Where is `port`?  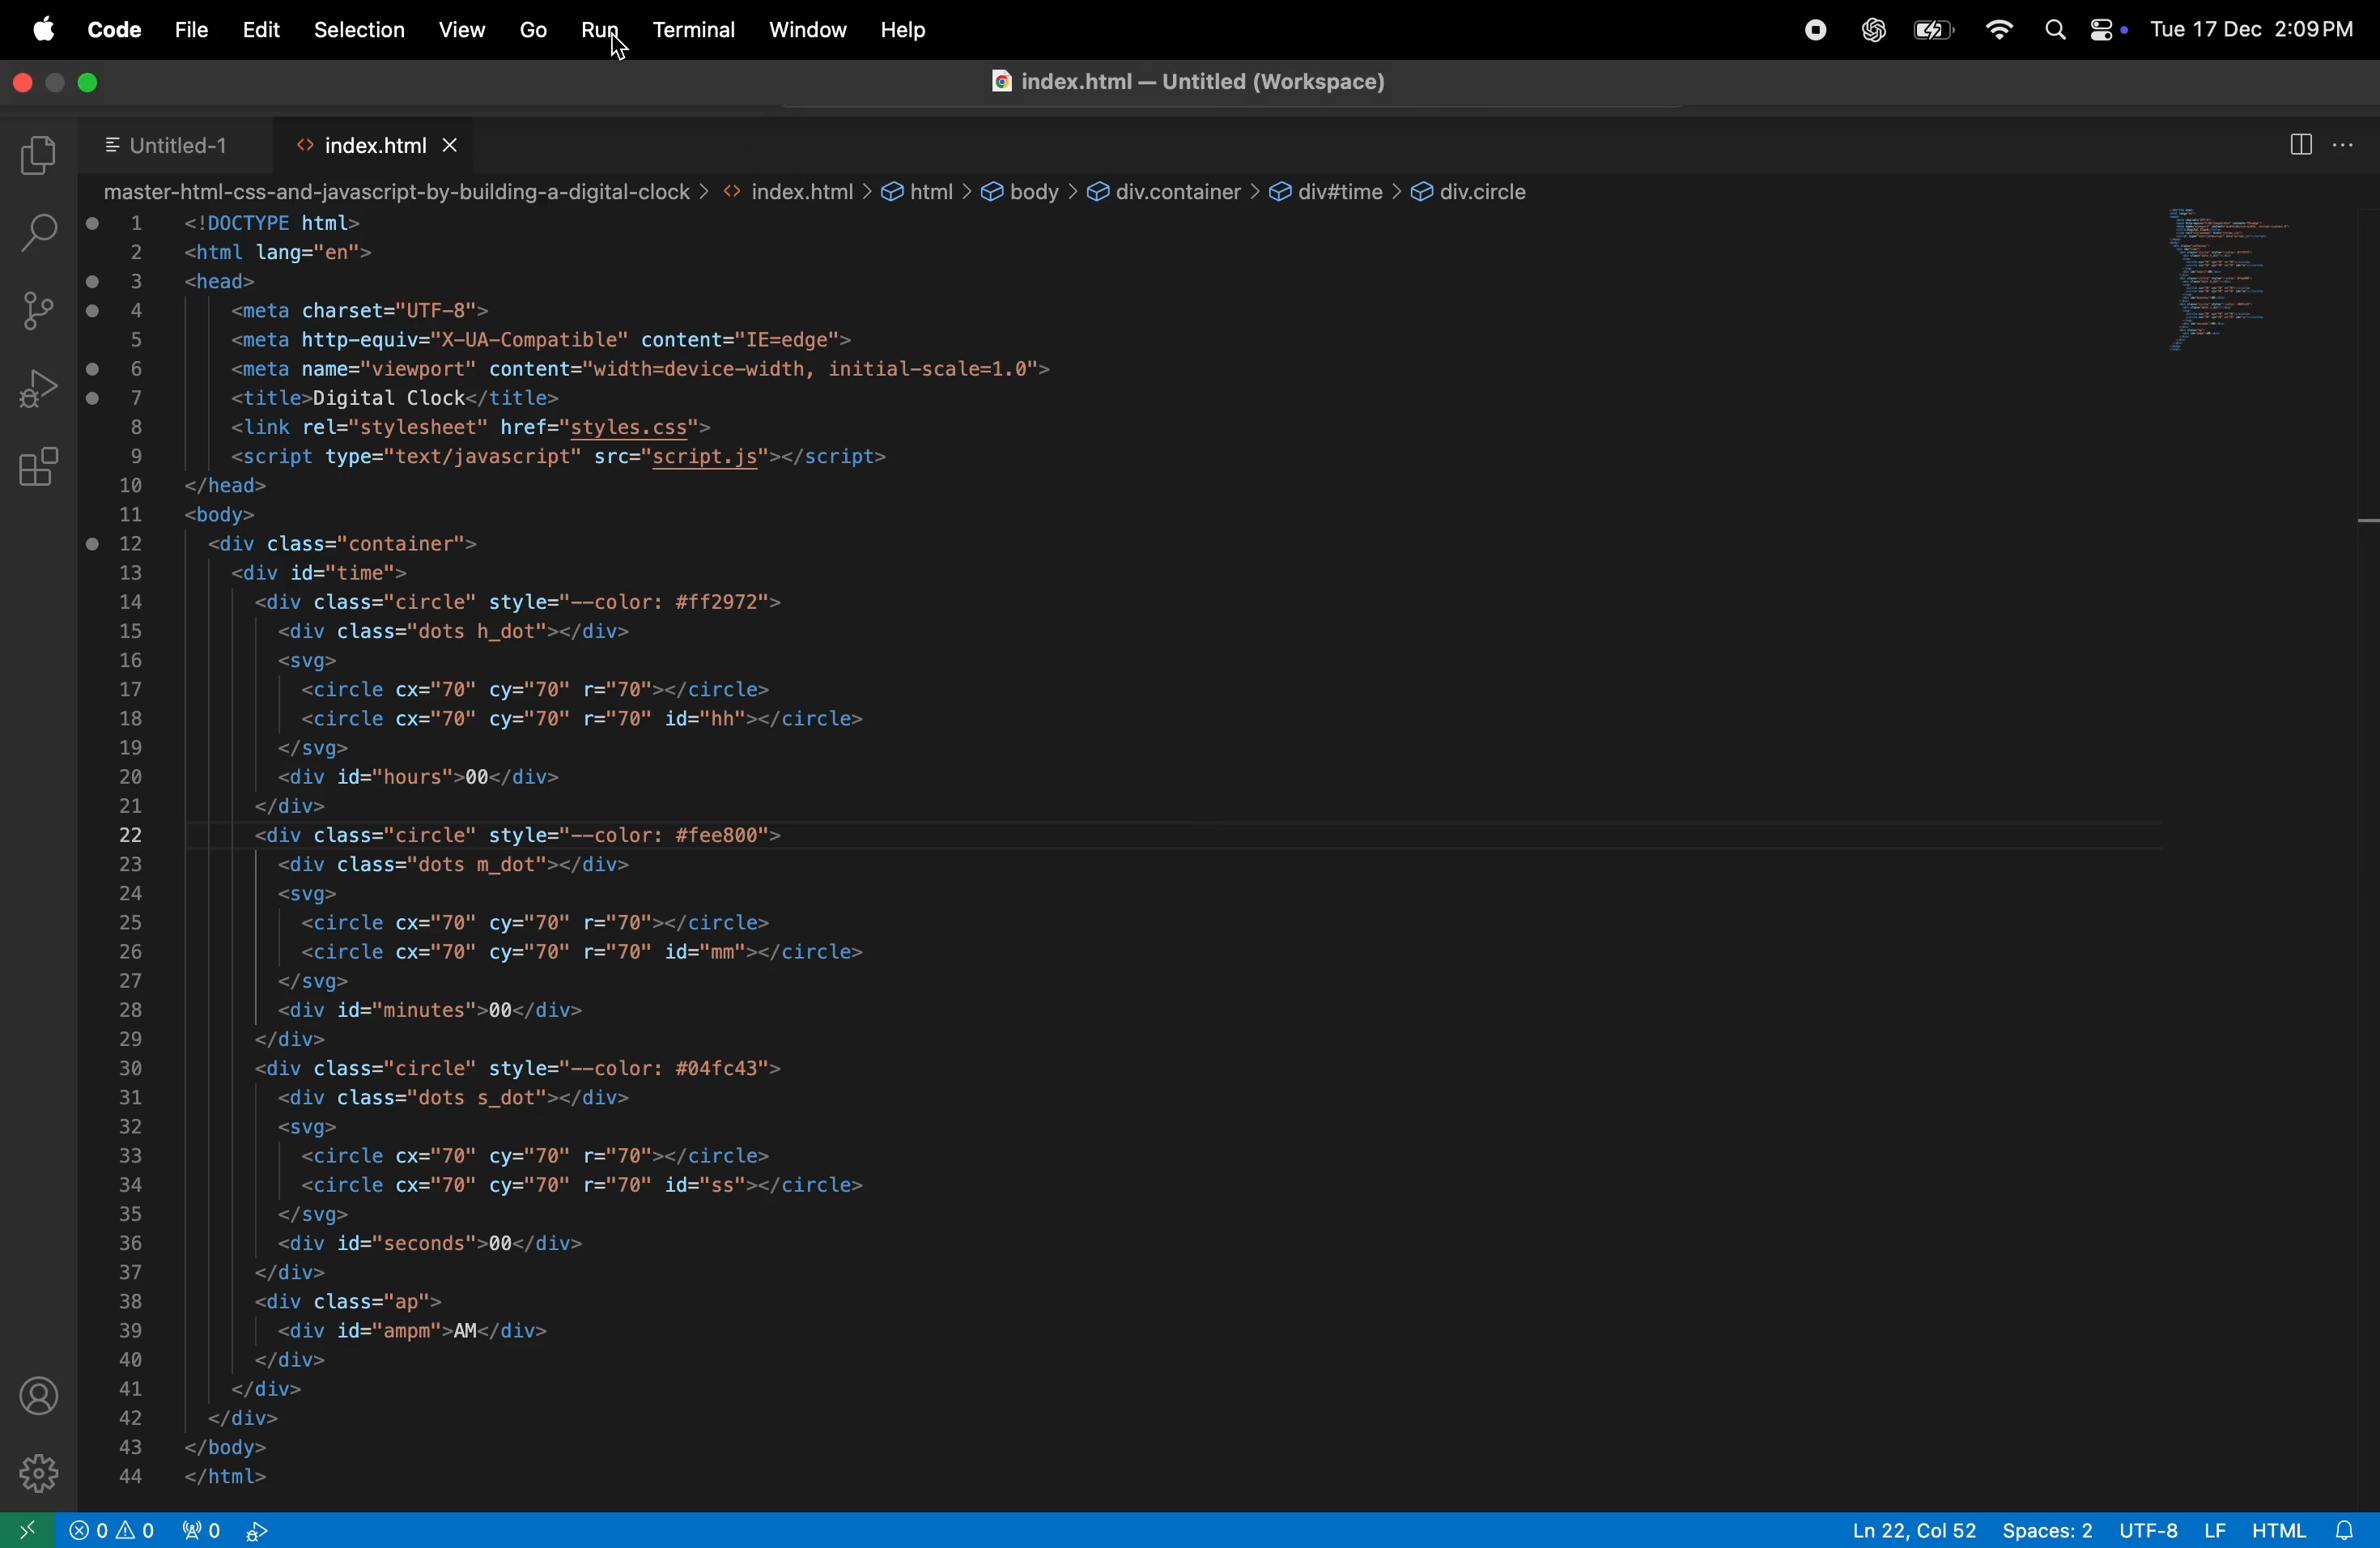
port is located at coordinates (206, 1531).